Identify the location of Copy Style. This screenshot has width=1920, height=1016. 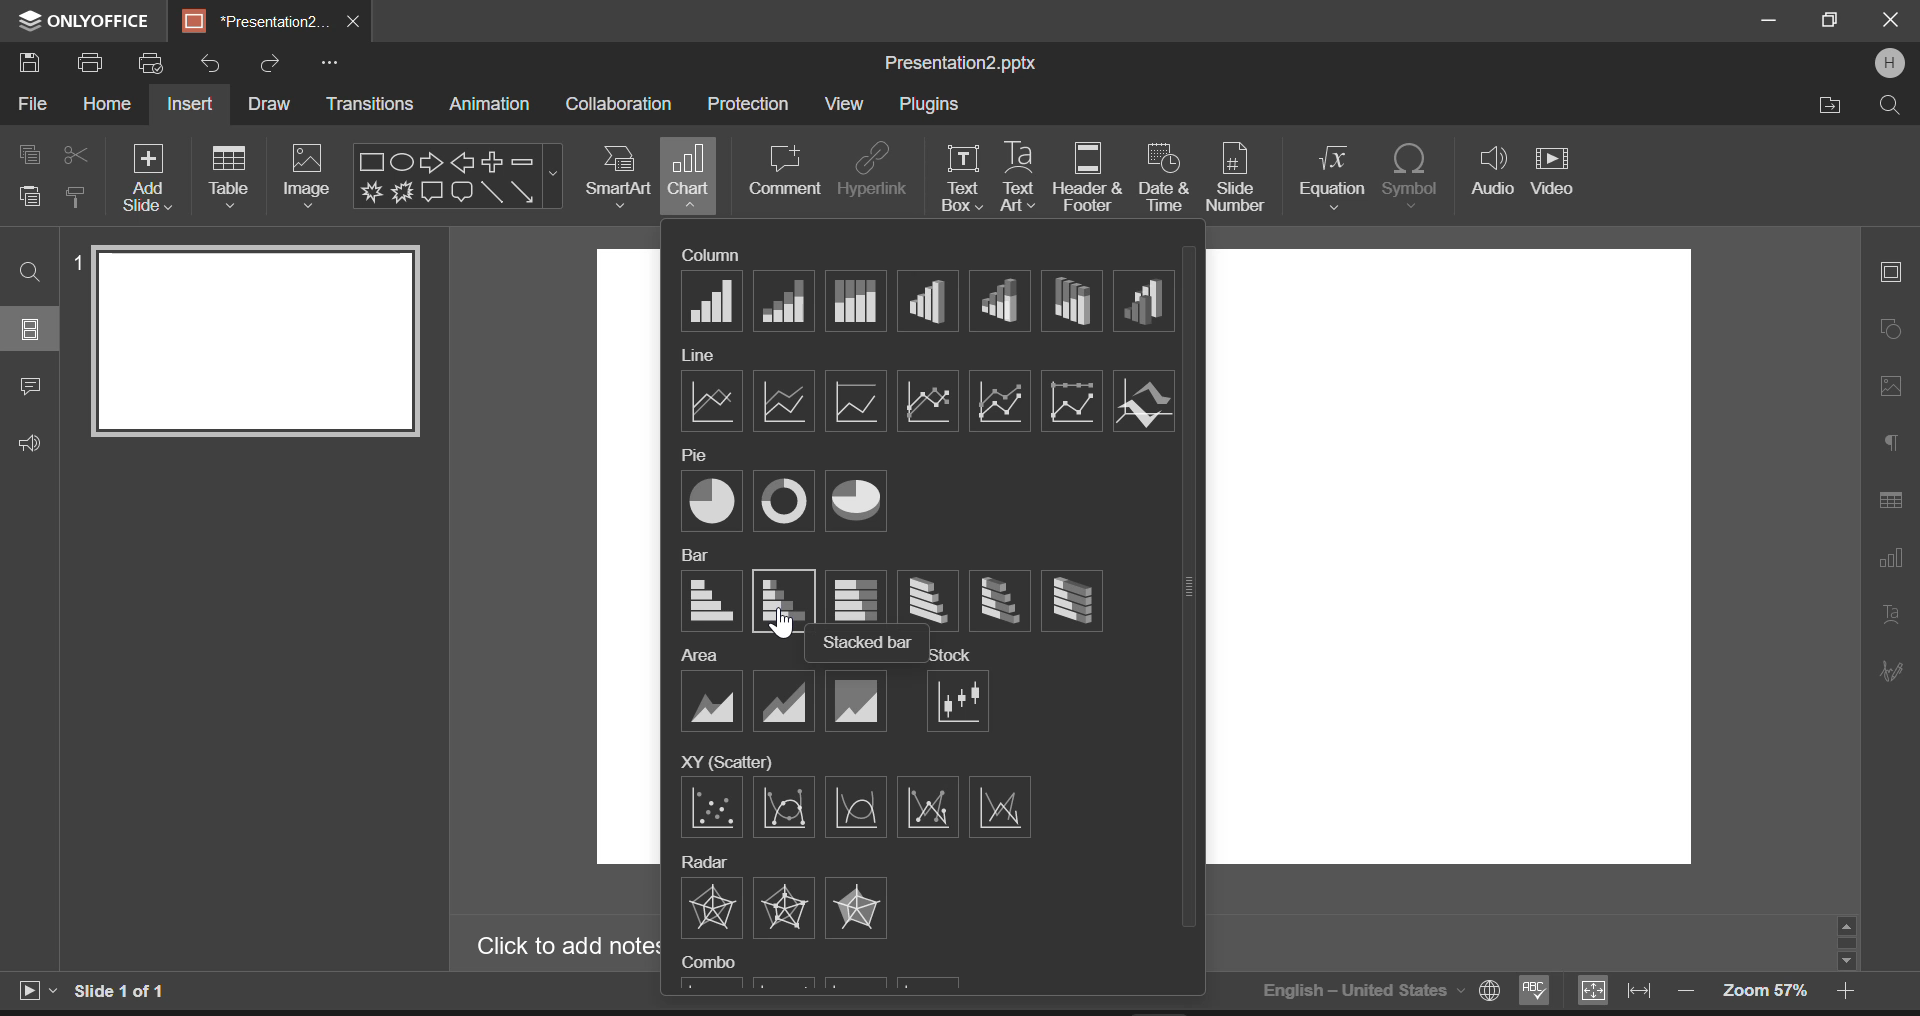
(77, 199).